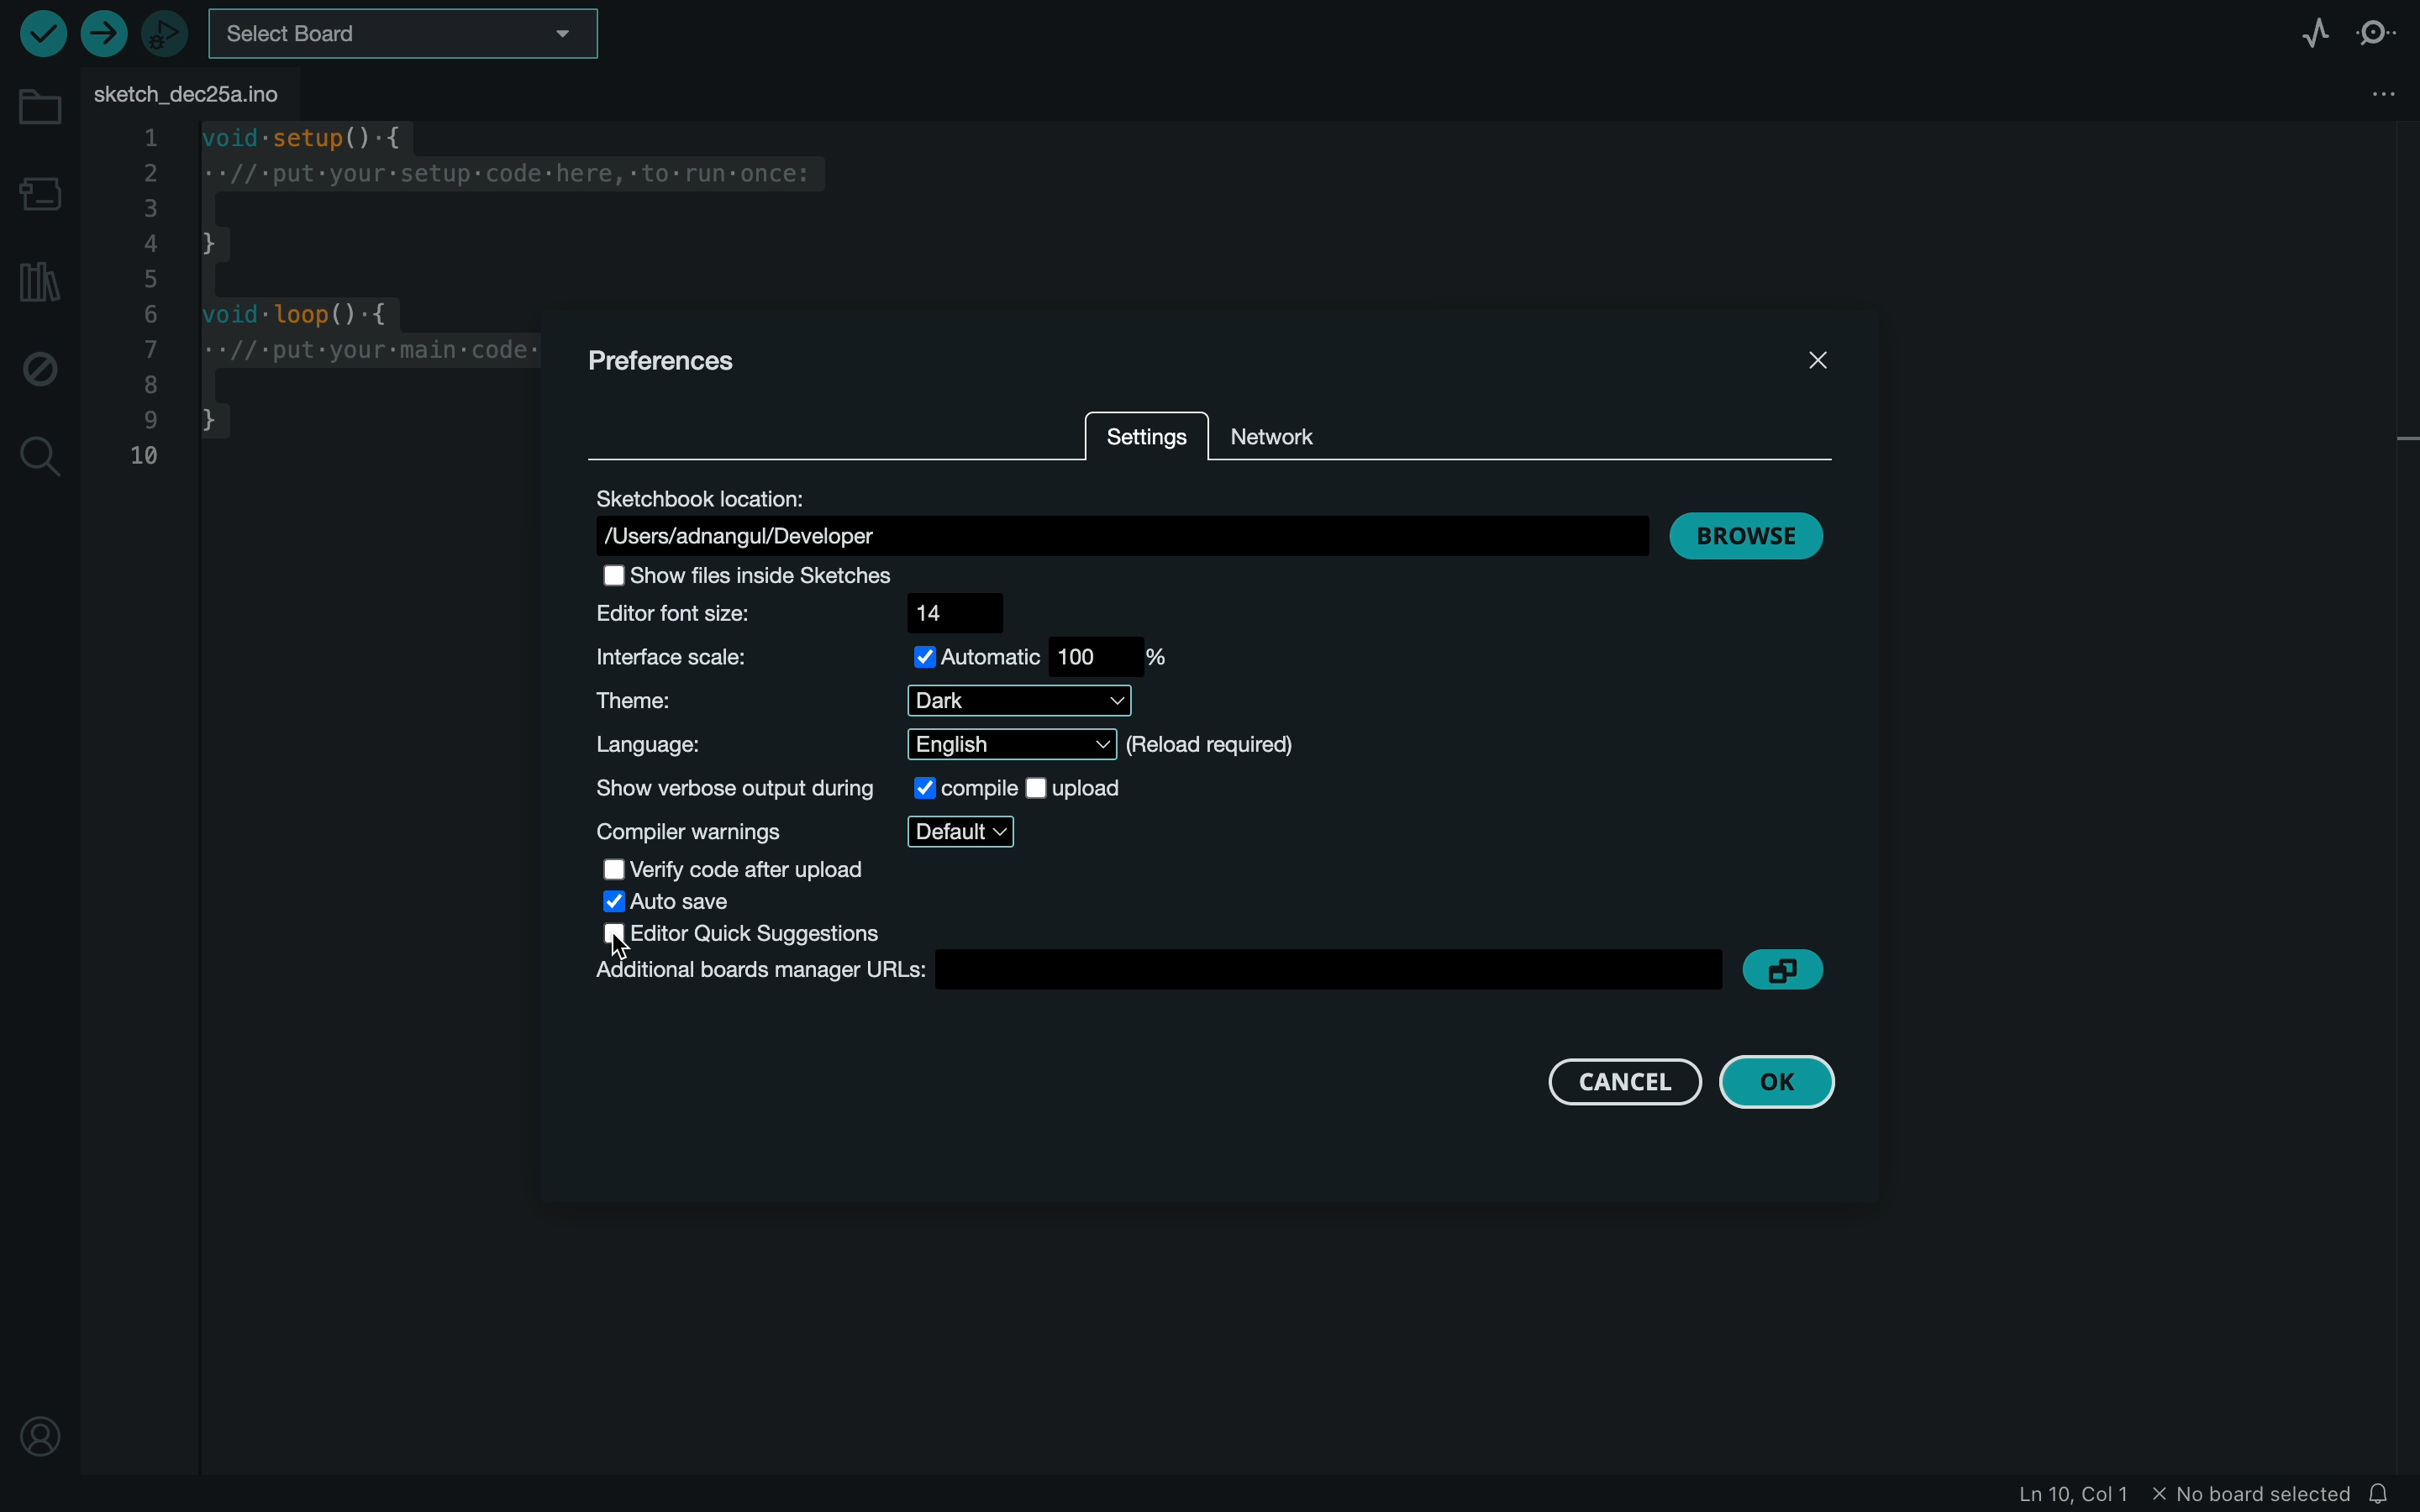  Describe the element at coordinates (44, 197) in the screenshot. I see `board  manager` at that location.